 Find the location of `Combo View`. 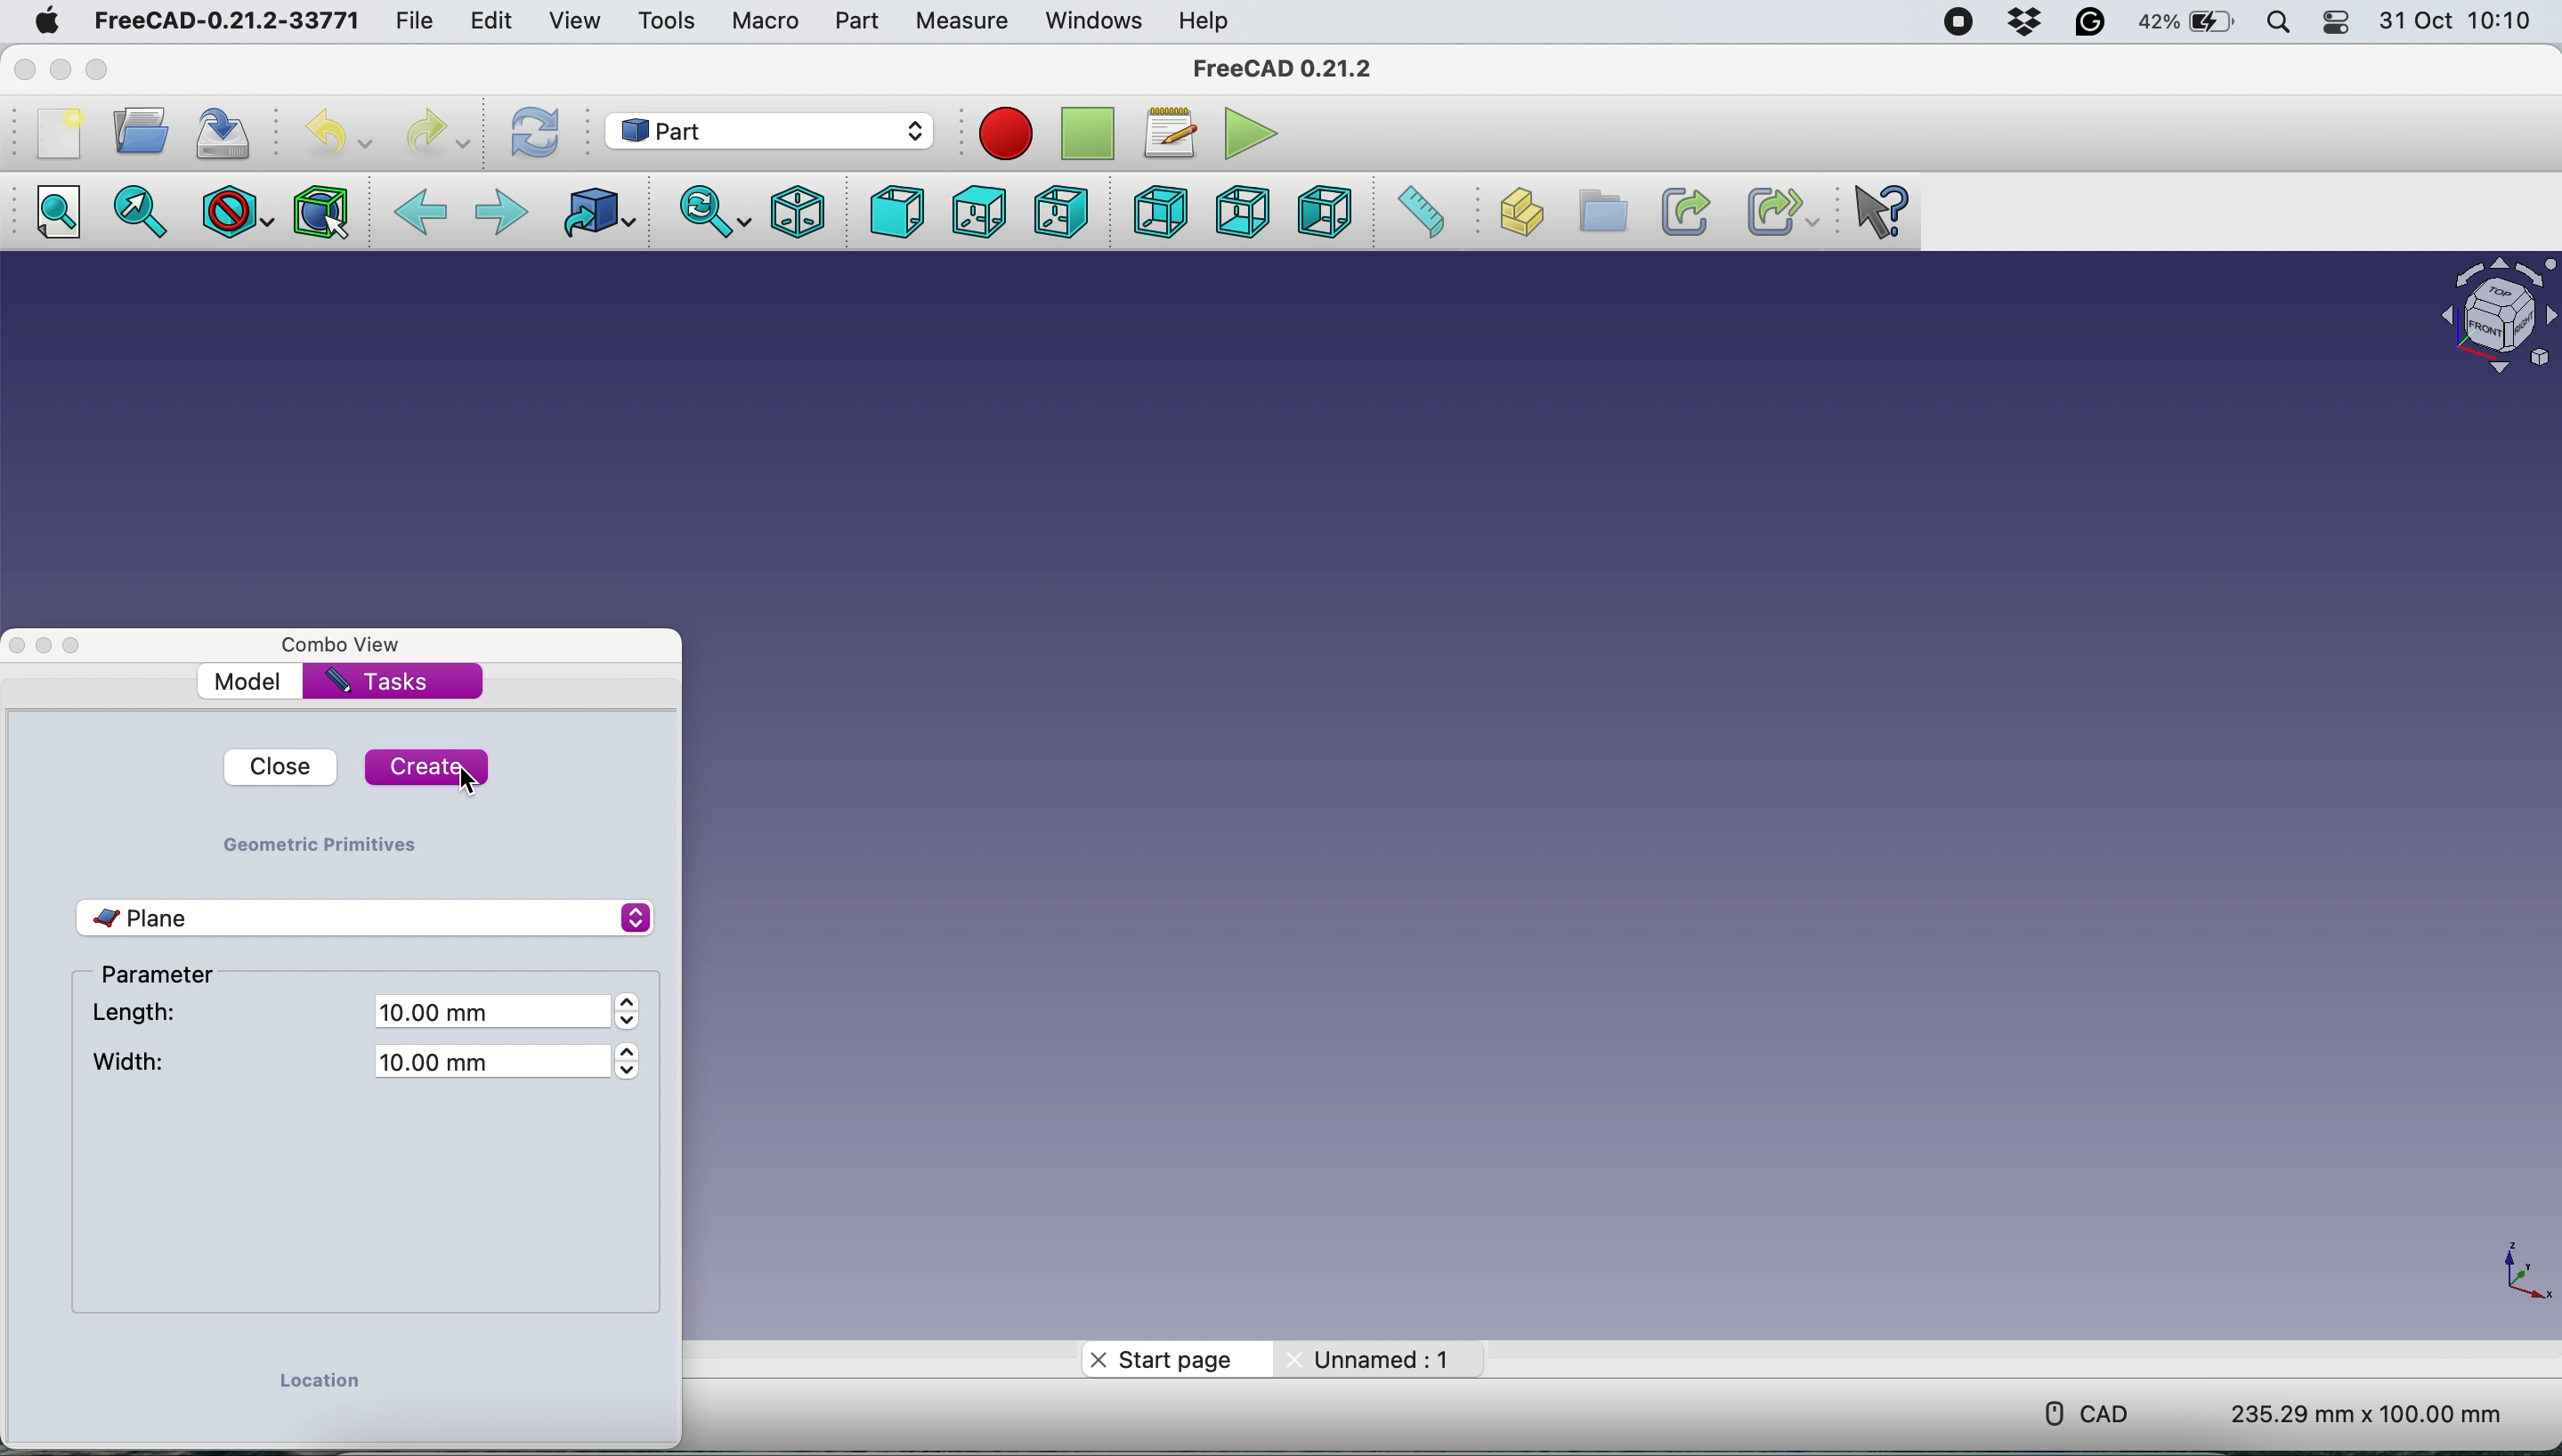

Combo View is located at coordinates (343, 646).